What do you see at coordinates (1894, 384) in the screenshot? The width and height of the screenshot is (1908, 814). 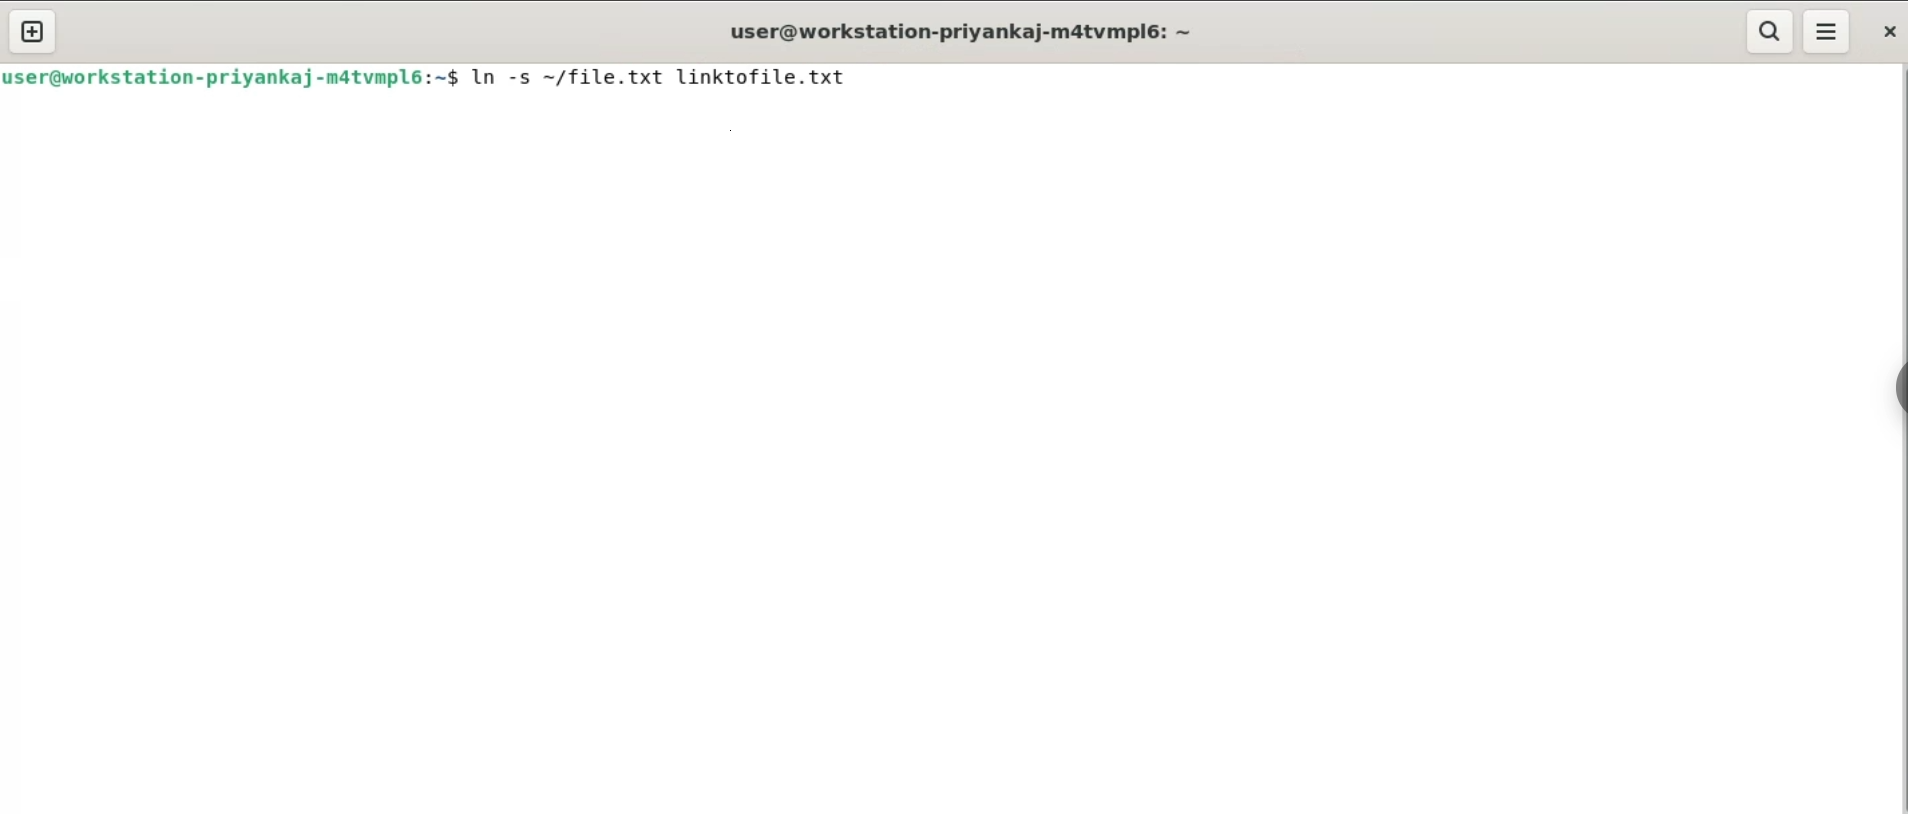 I see `sidebar` at bounding box center [1894, 384].